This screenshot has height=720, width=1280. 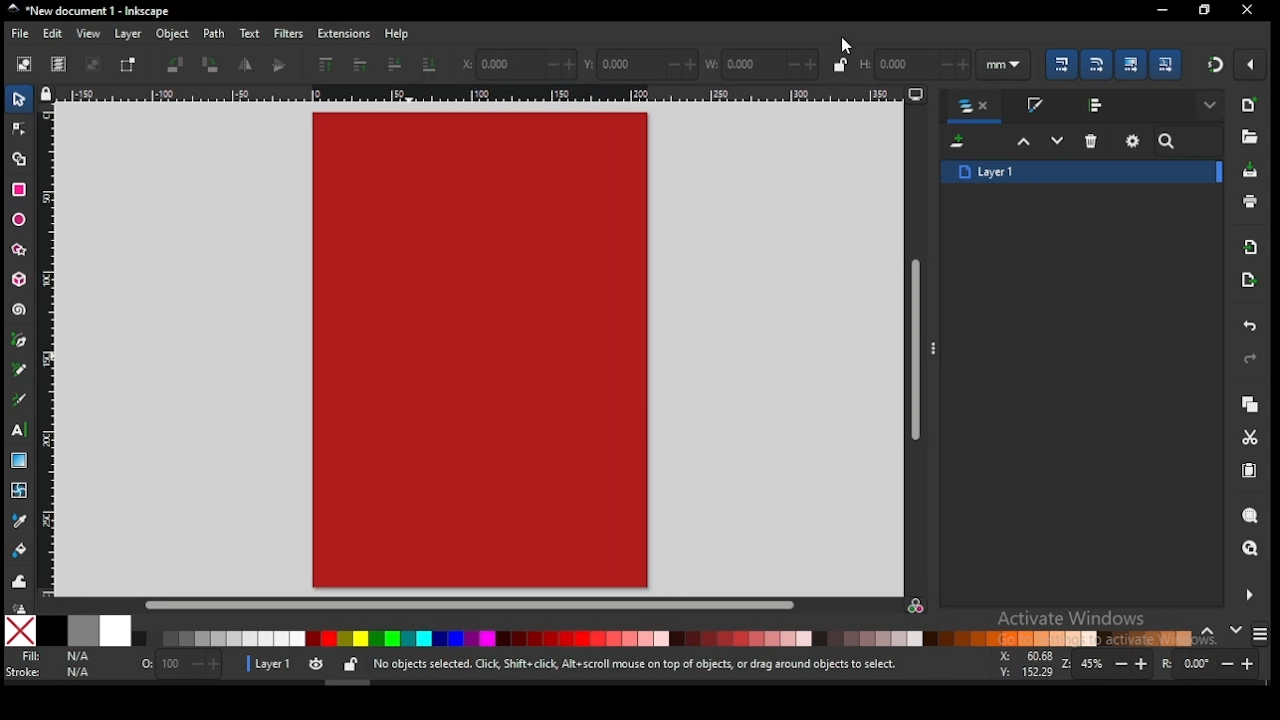 What do you see at coordinates (52, 348) in the screenshot?
I see `vertical ruler` at bounding box center [52, 348].